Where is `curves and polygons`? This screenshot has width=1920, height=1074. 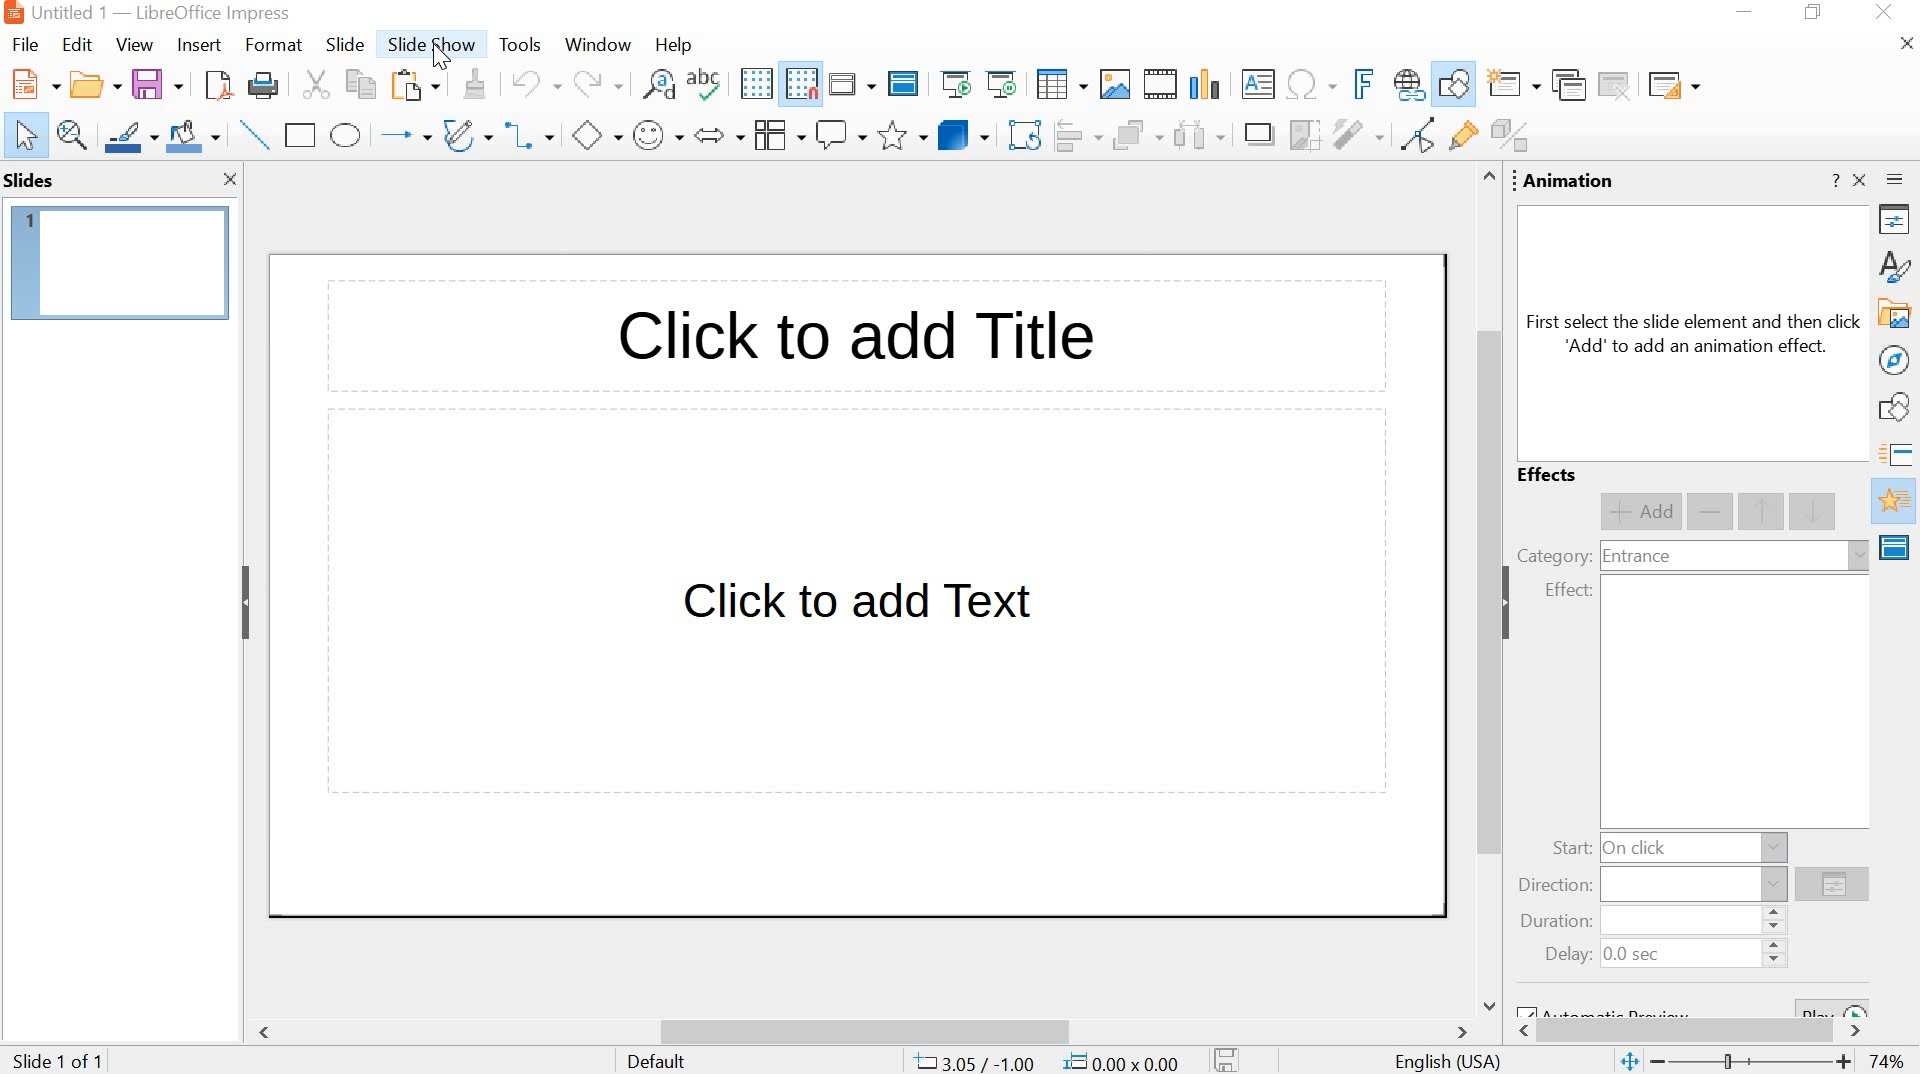
curves and polygons is located at coordinates (467, 134).